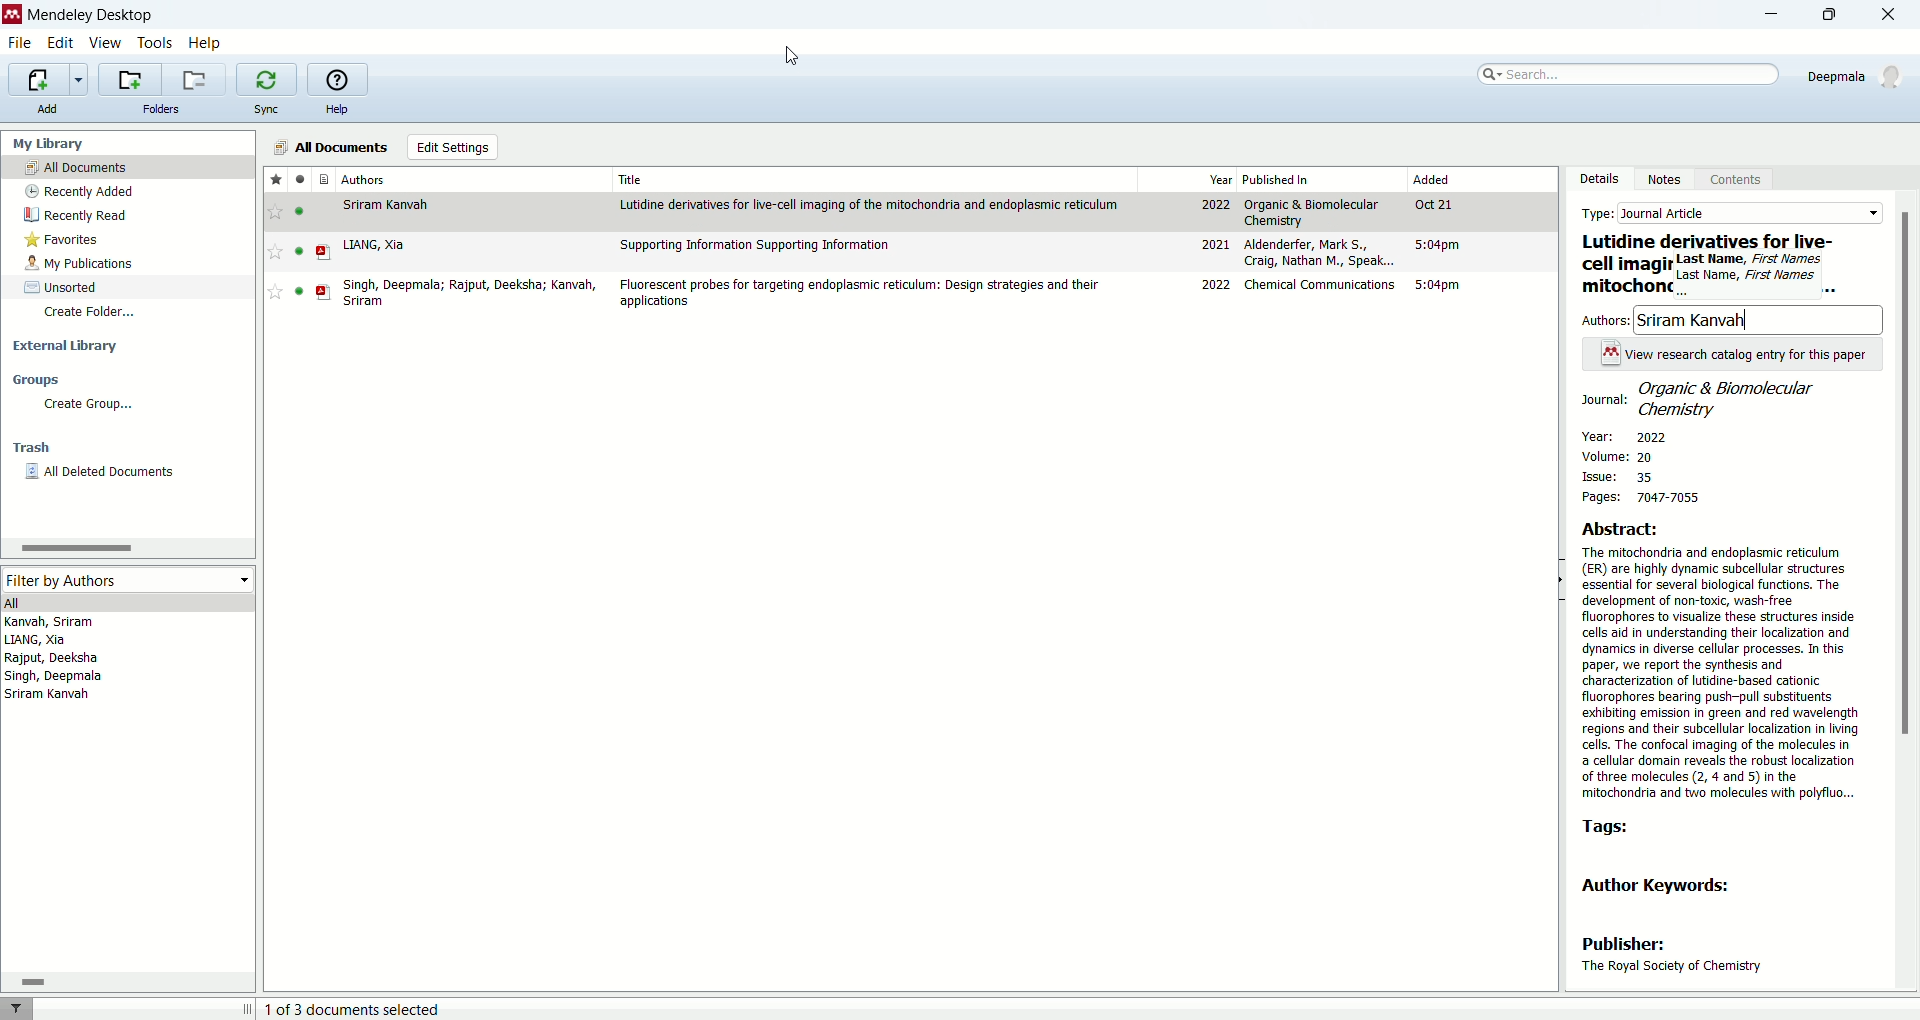  Describe the element at coordinates (207, 43) in the screenshot. I see `help` at that location.